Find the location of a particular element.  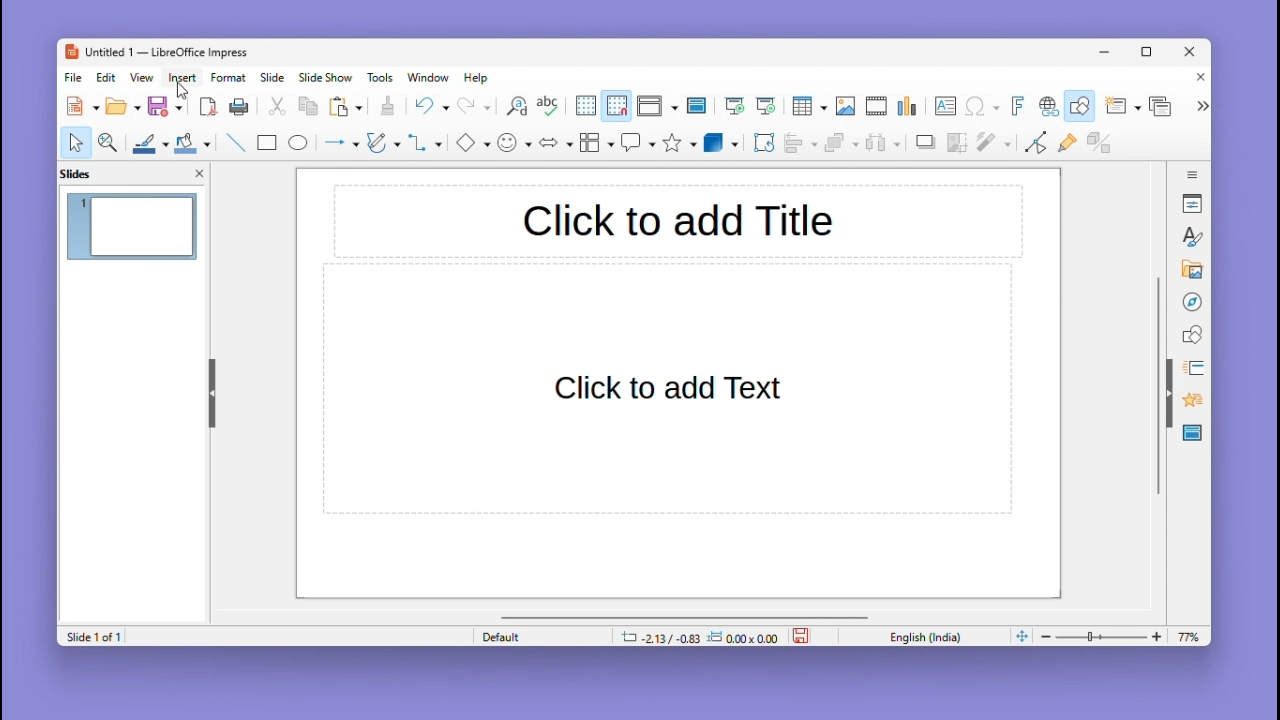

Line is located at coordinates (234, 142).